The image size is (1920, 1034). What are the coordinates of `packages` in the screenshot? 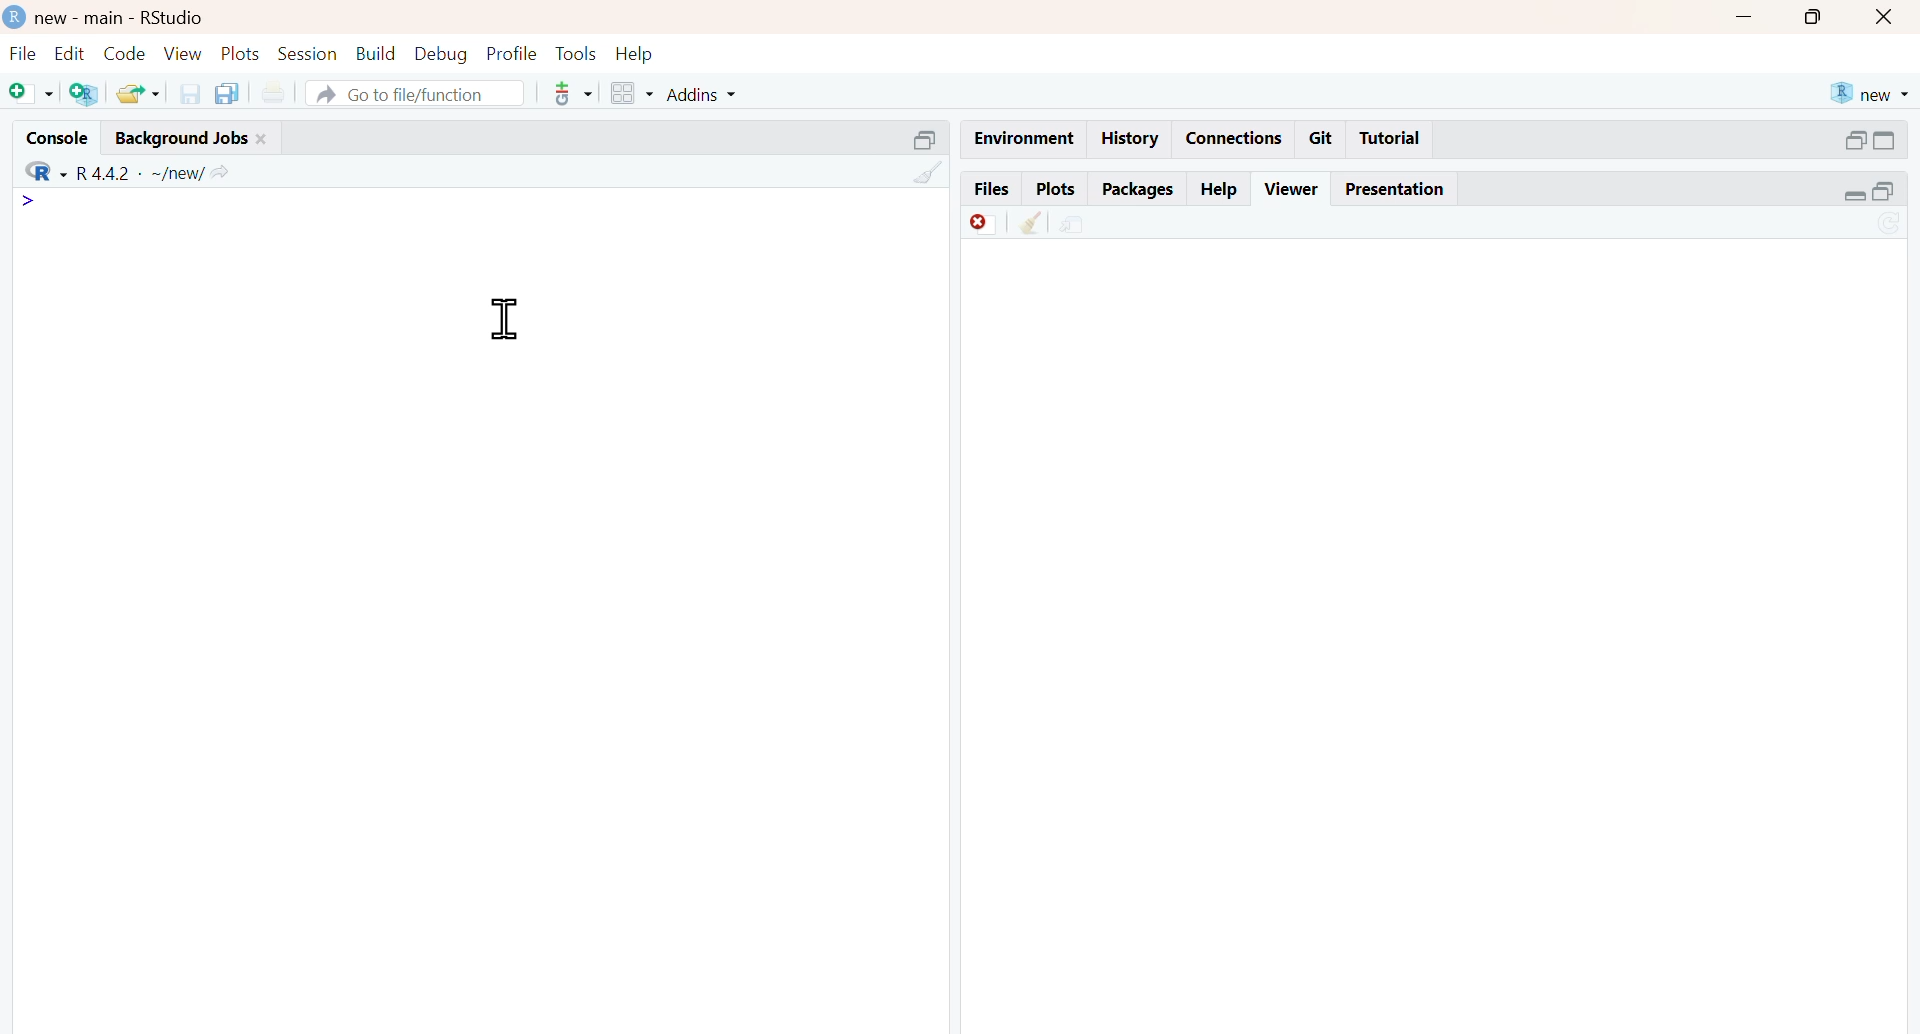 It's located at (1138, 191).